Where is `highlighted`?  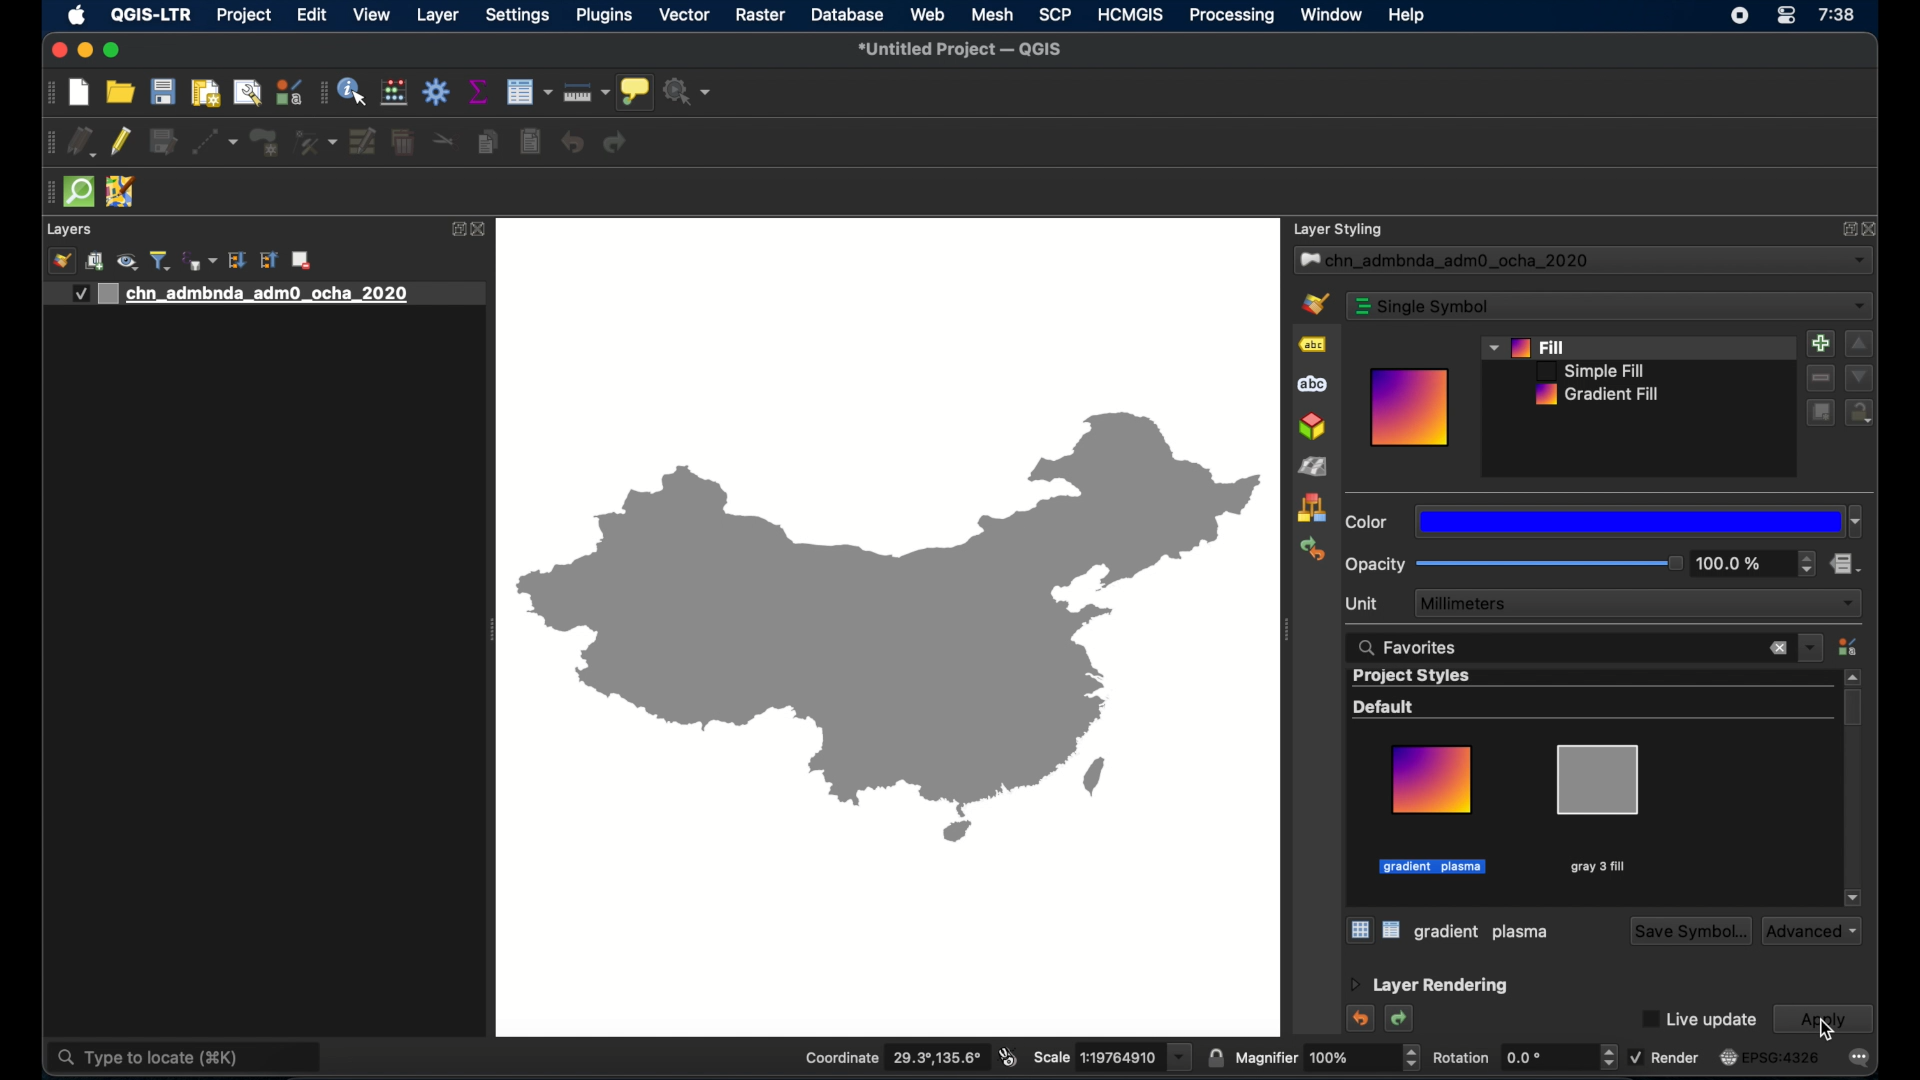
highlighted is located at coordinates (1434, 867).